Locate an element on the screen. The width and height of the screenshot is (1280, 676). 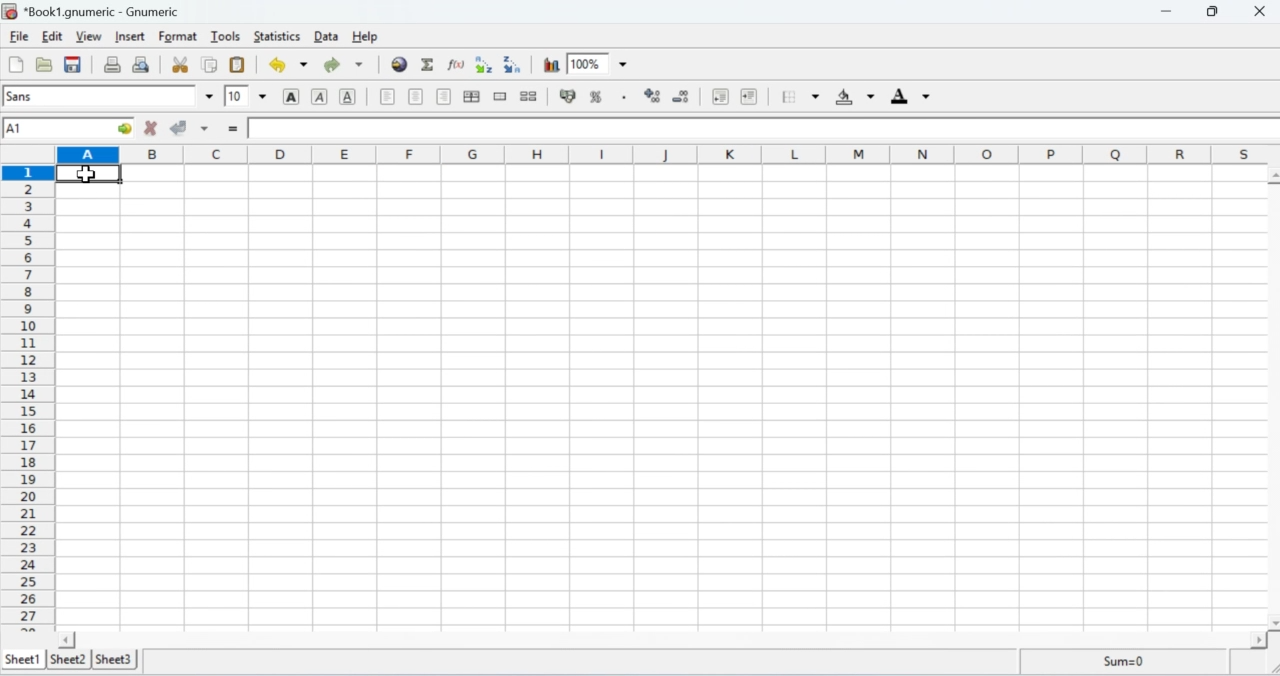
Paste clipboard is located at coordinates (238, 65).